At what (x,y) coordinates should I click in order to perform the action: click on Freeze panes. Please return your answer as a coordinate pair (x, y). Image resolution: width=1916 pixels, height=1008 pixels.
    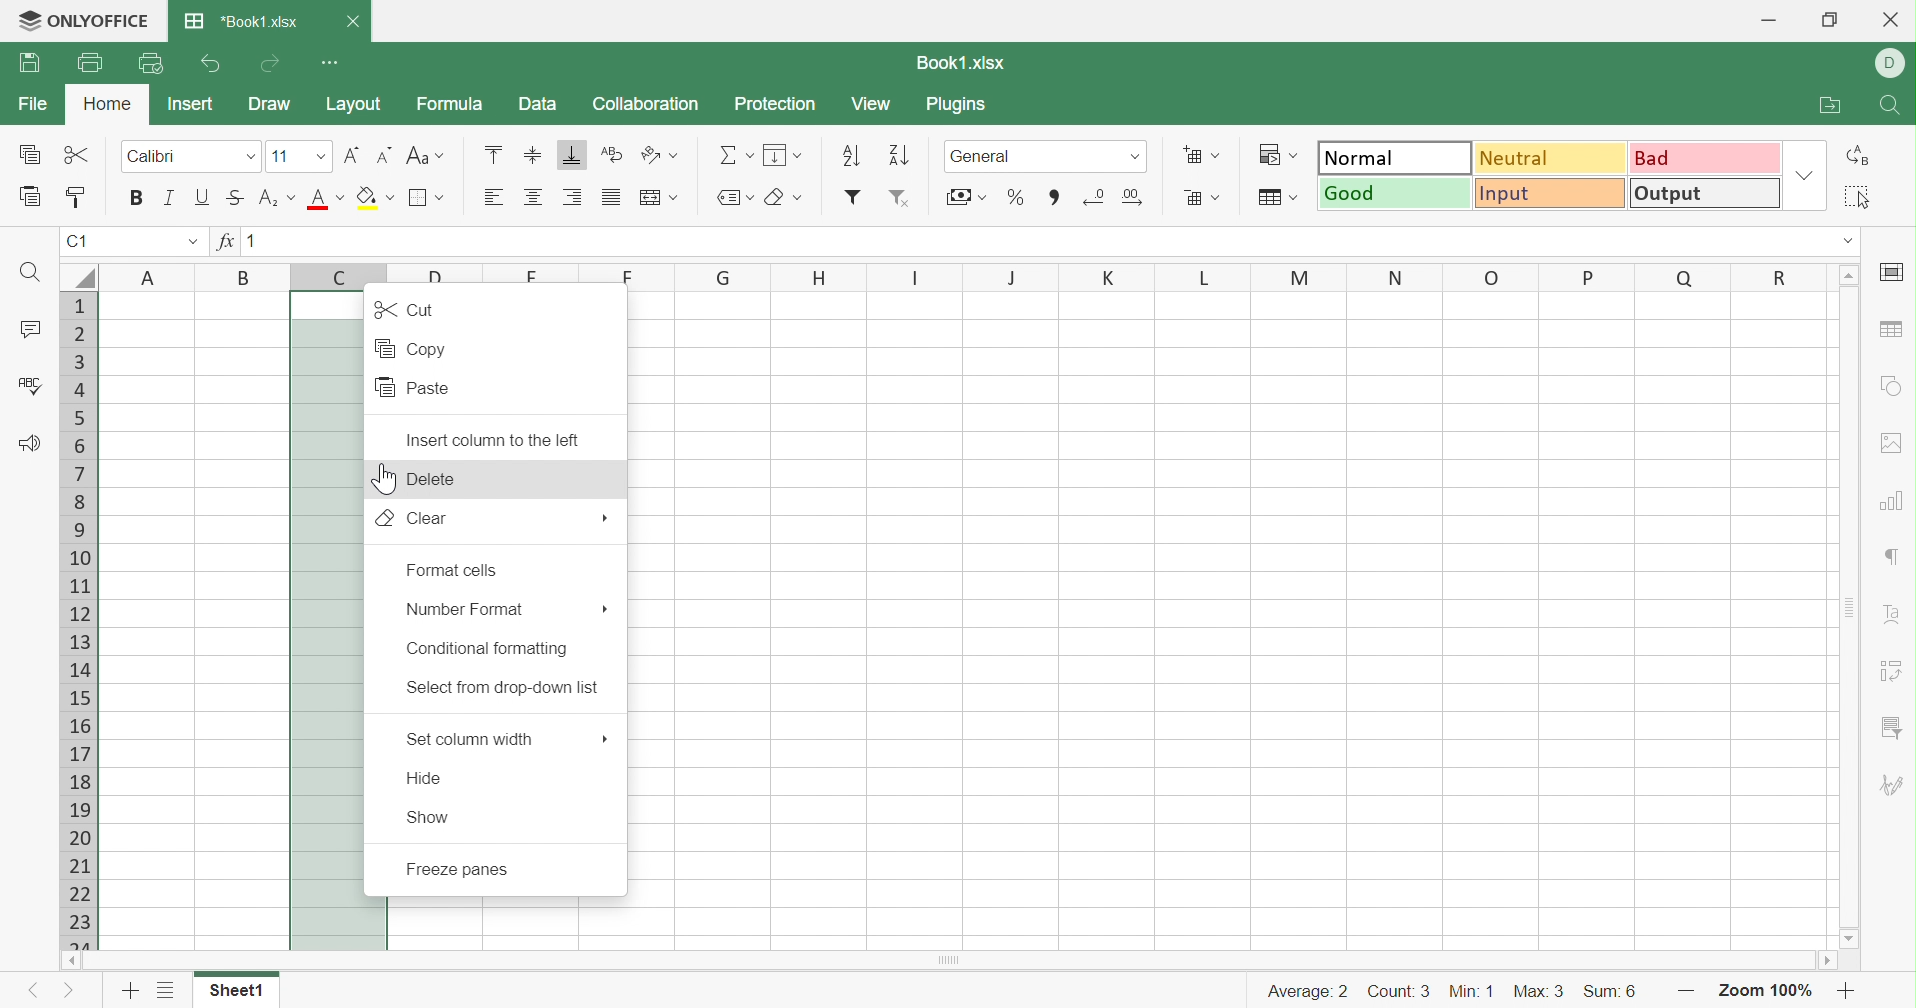
    Looking at the image, I should click on (462, 870).